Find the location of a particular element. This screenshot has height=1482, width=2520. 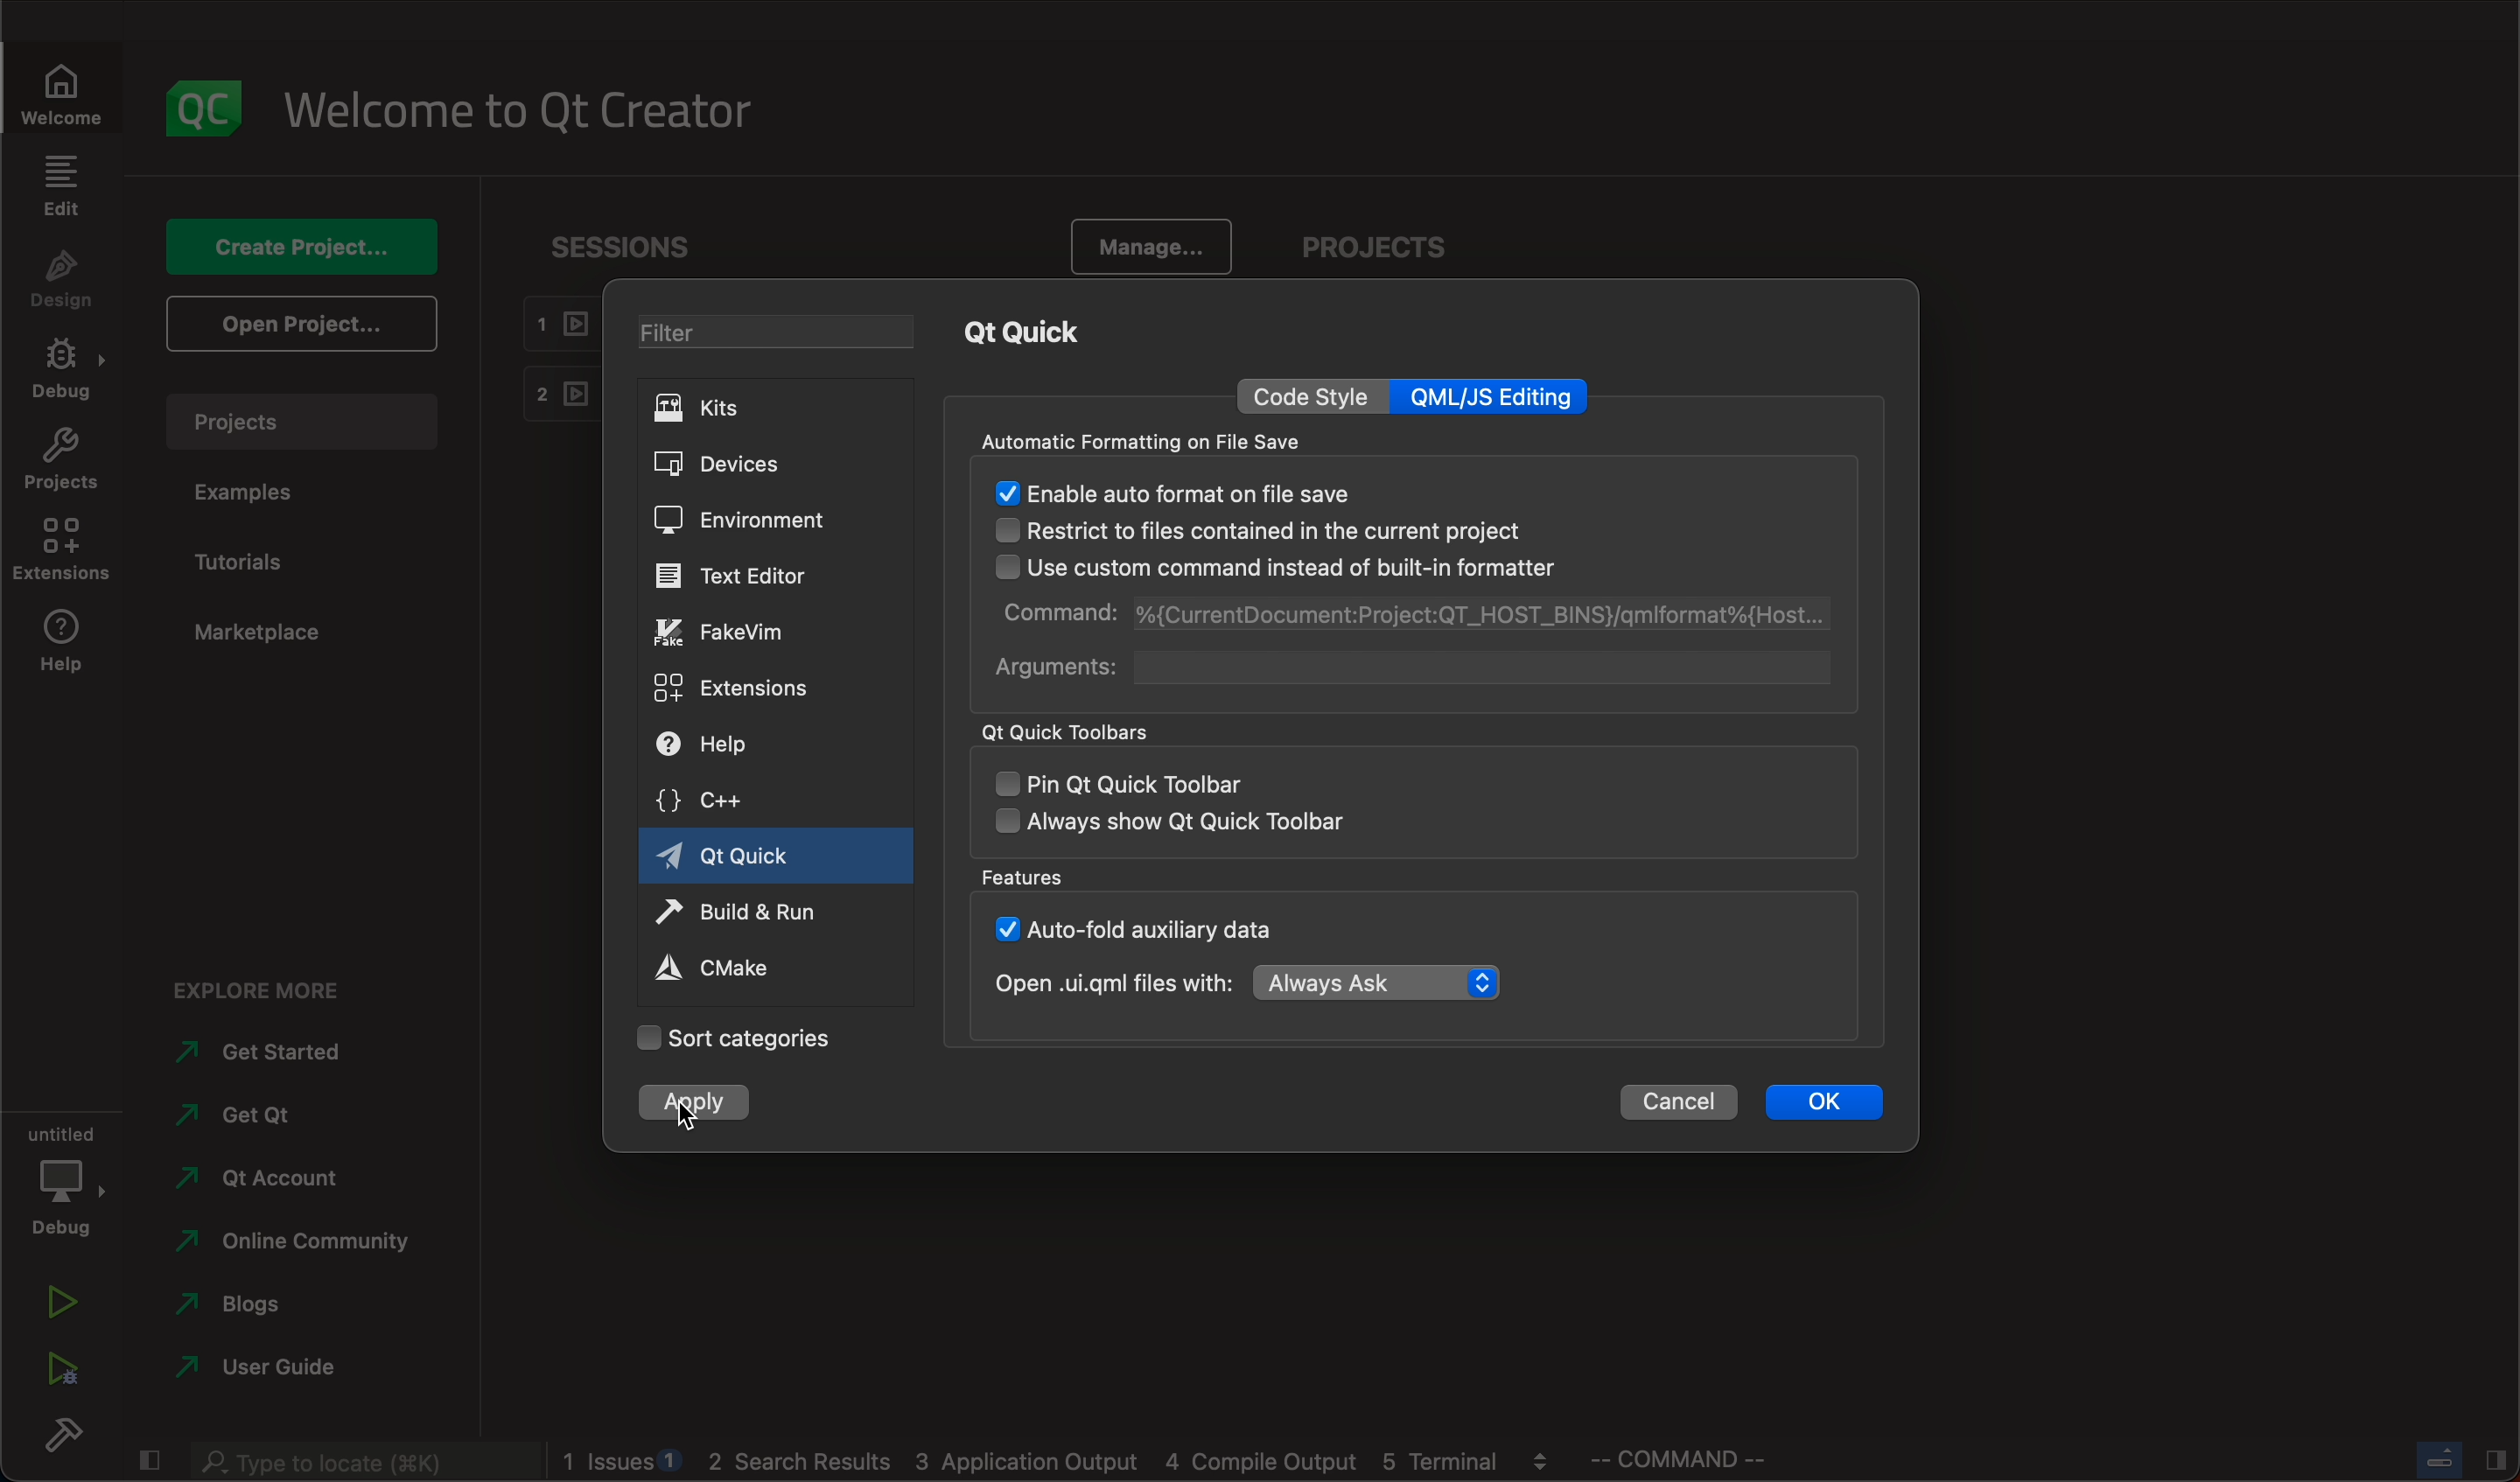

extensions is located at coordinates (738, 691).